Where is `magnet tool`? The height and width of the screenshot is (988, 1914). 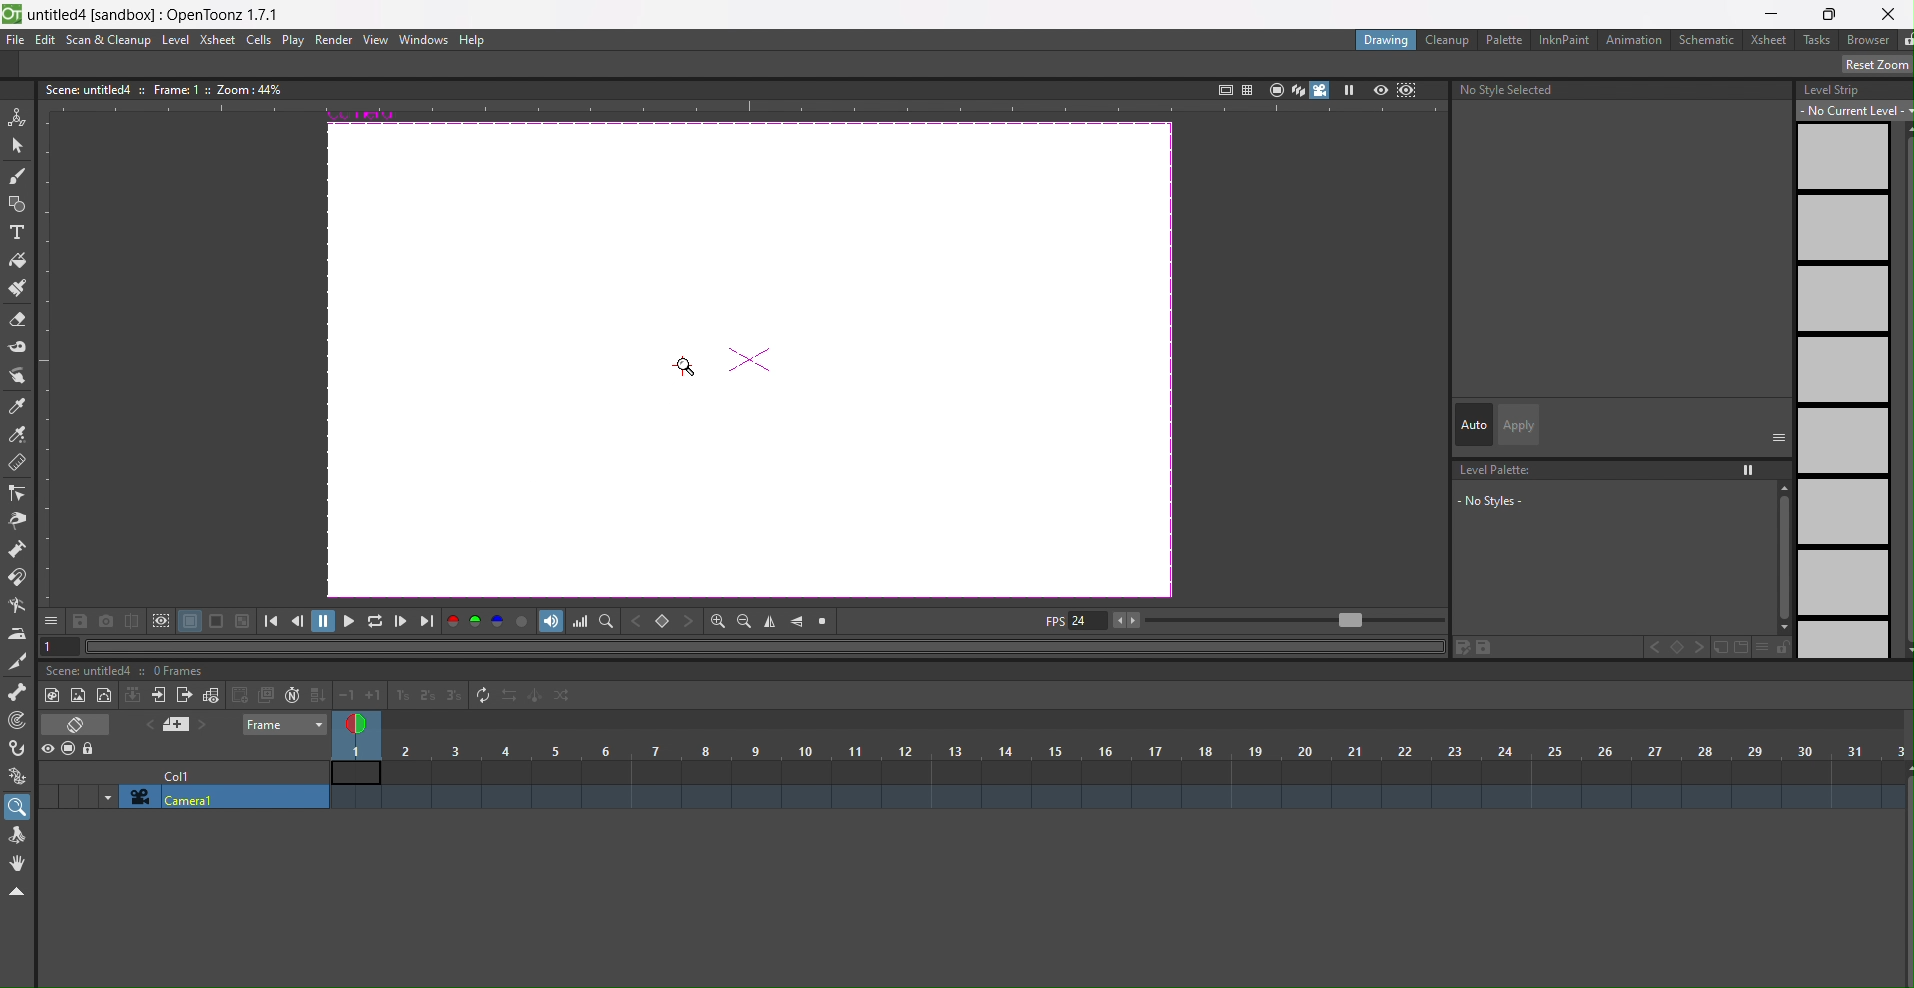 magnet tool is located at coordinates (19, 579).